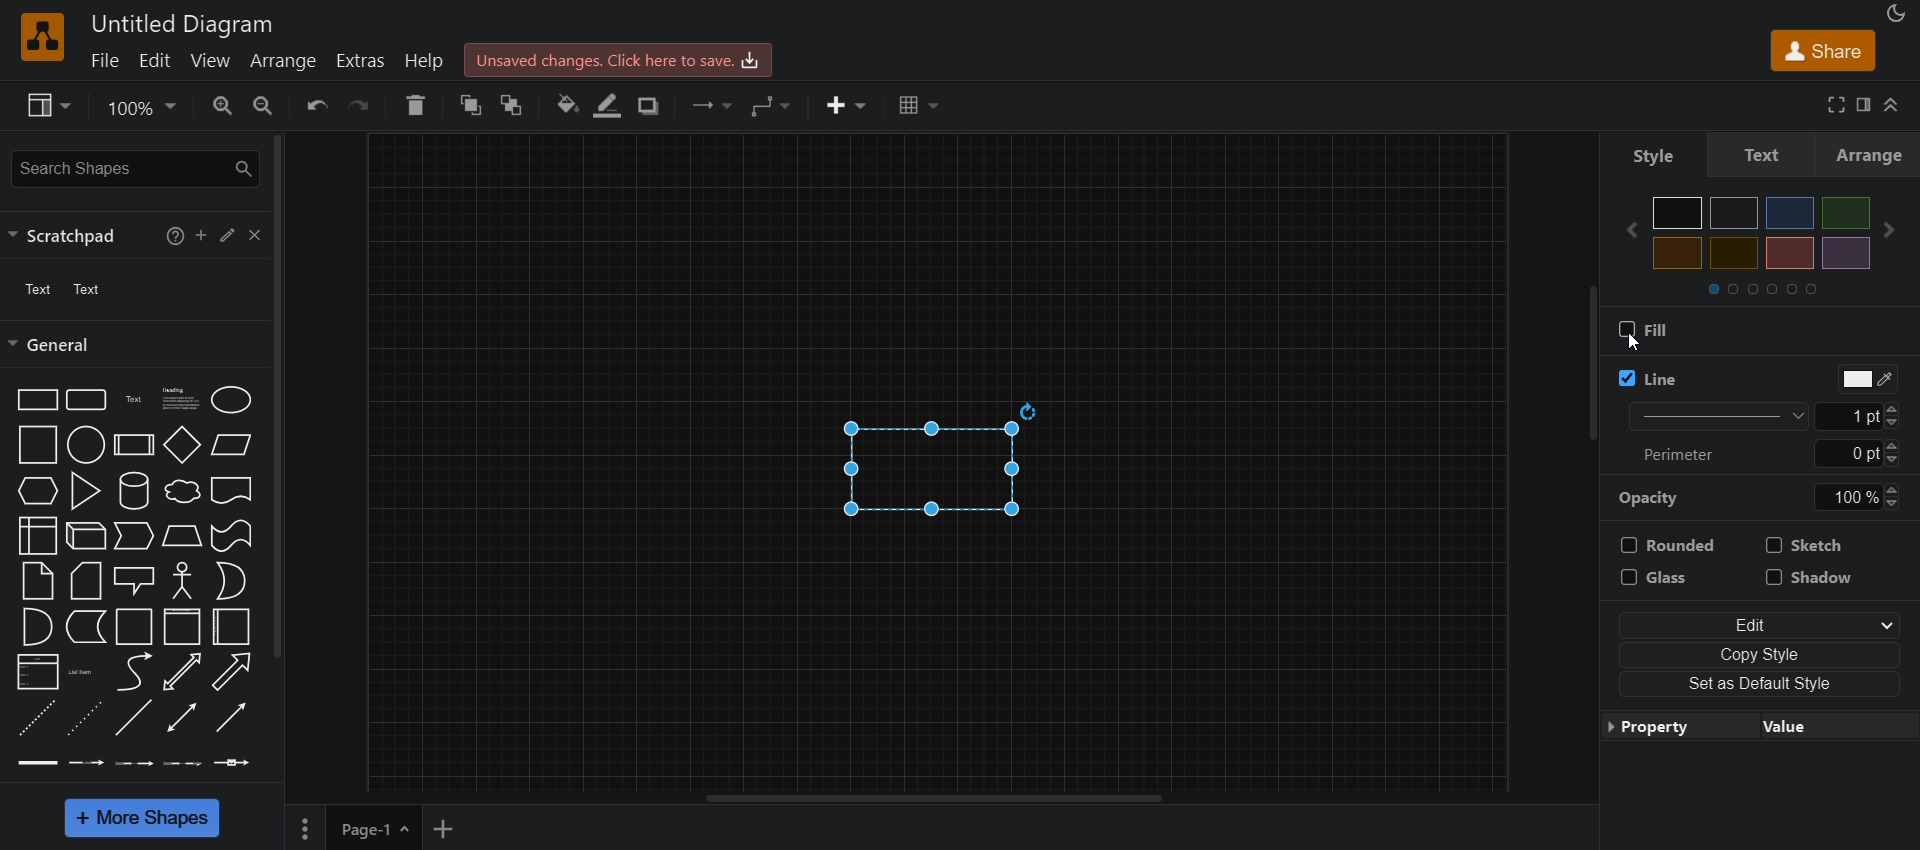 The height and width of the screenshot is (850, 1920). What do you see at coordinates (176, 234) in the screenshot?
I see `help` at bounding box center [176, 234].